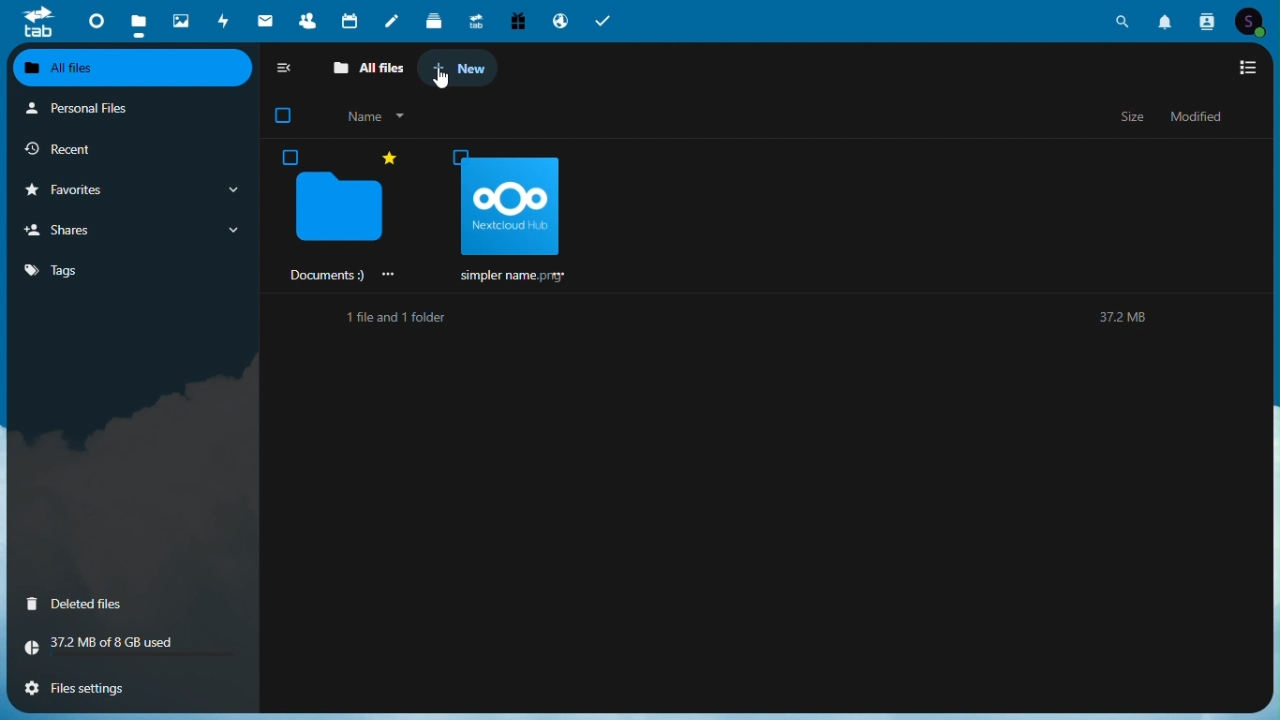  Describe the element at coordinates (32, 21) in the screenshot. I see `tab` at that location.